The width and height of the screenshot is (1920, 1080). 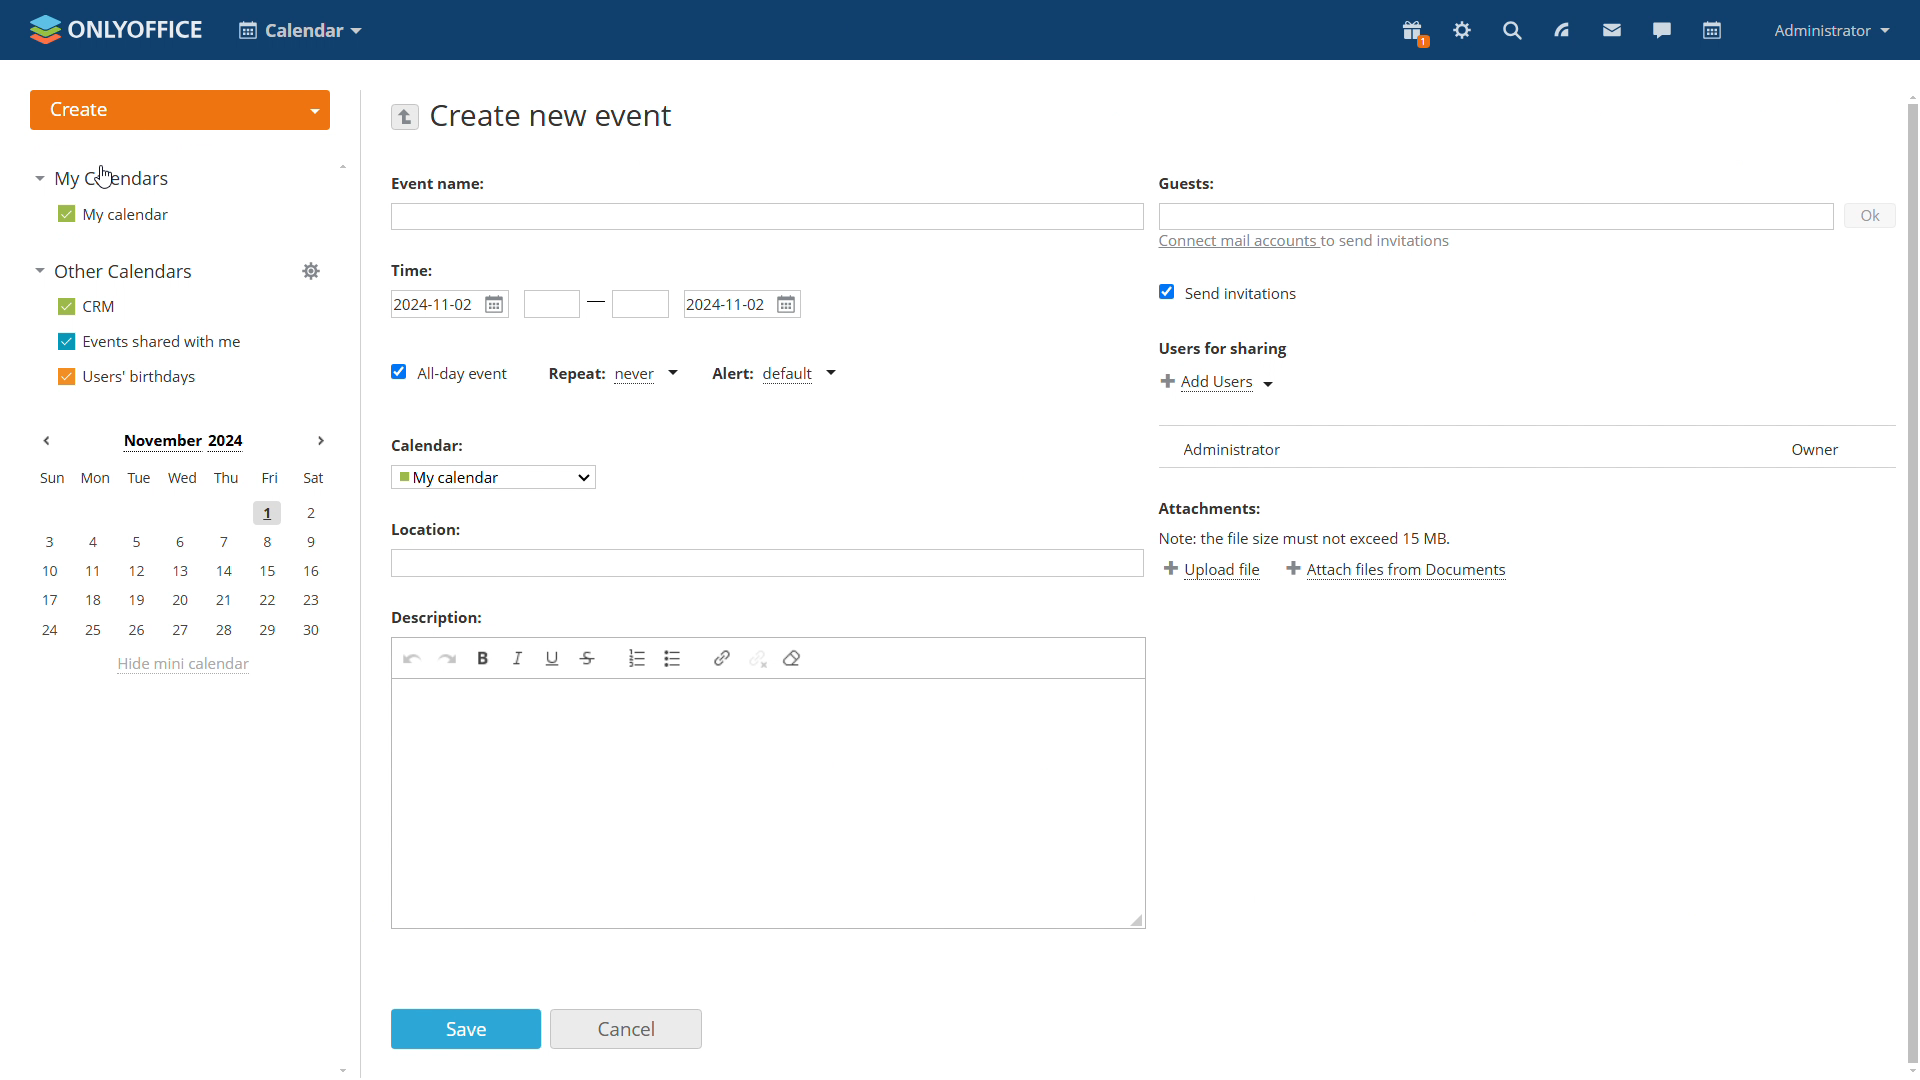 I want to click on add guest, so click(x=1498, y=216).